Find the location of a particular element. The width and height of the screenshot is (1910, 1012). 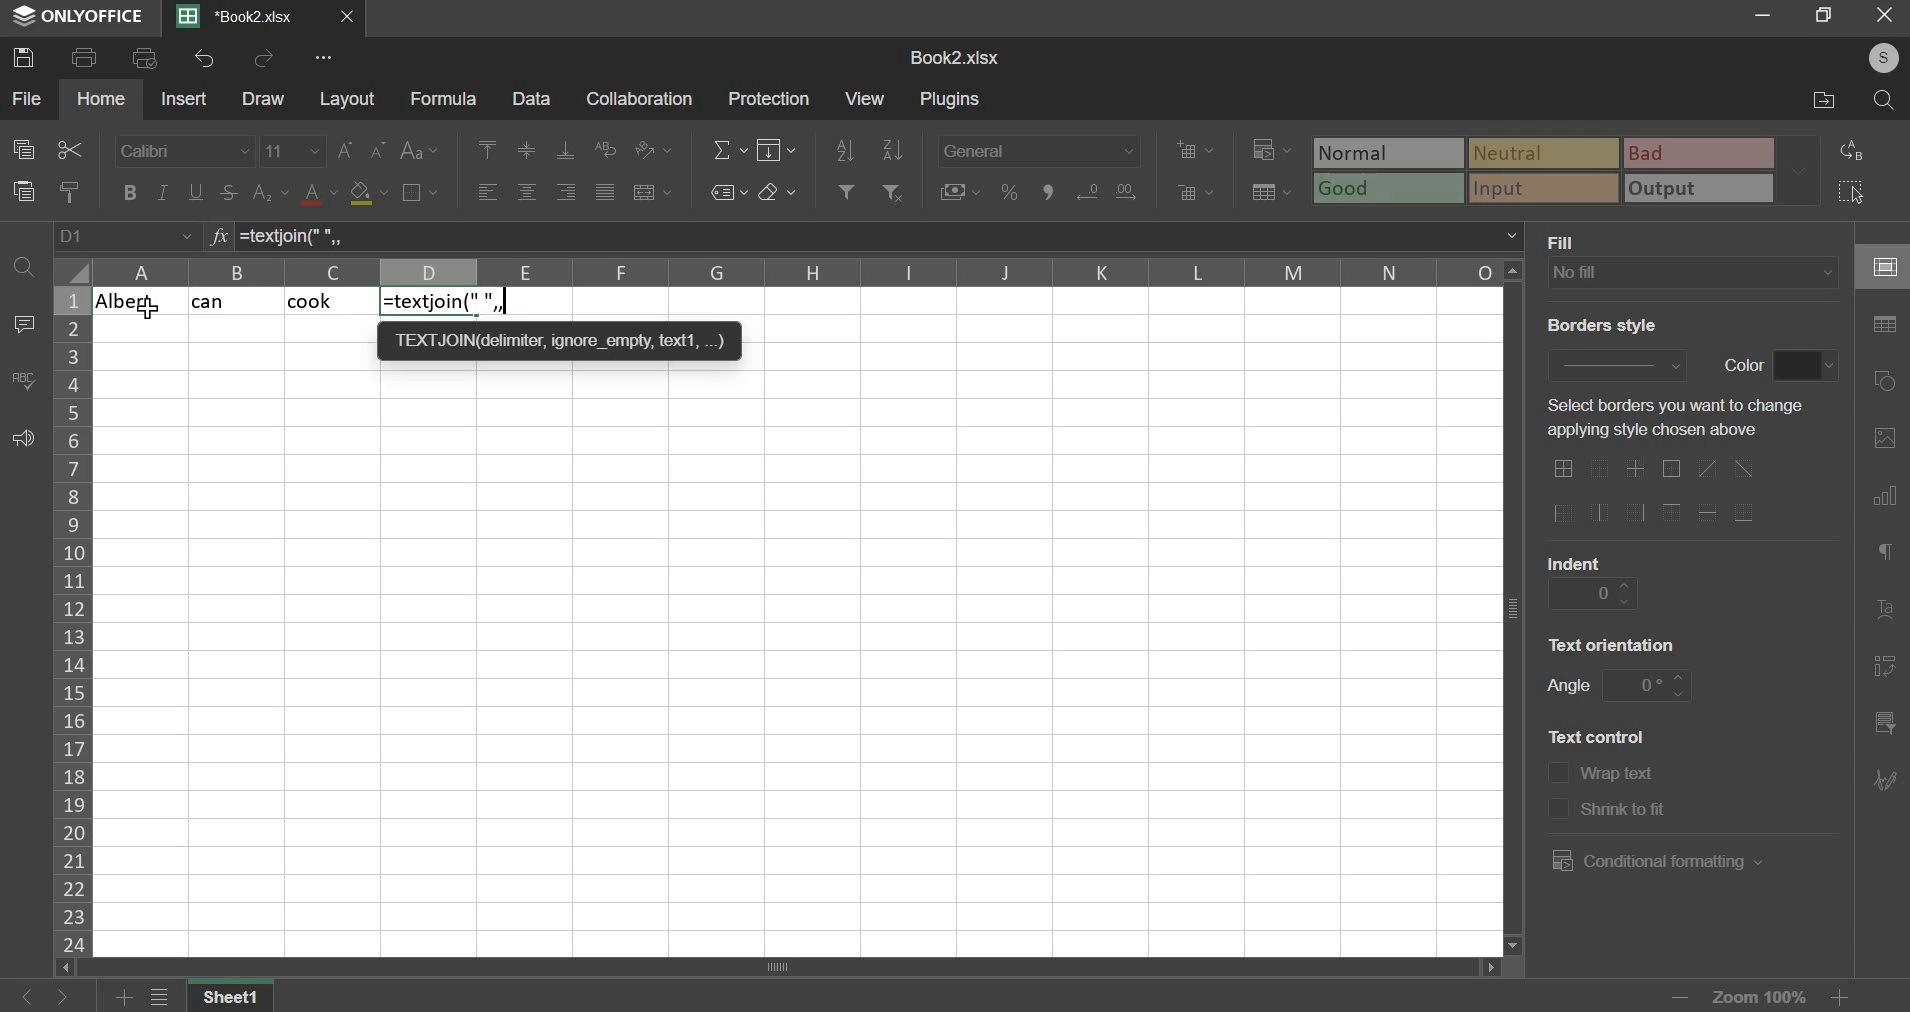

vertical scroll bar is located at coordinates (1517, 606).